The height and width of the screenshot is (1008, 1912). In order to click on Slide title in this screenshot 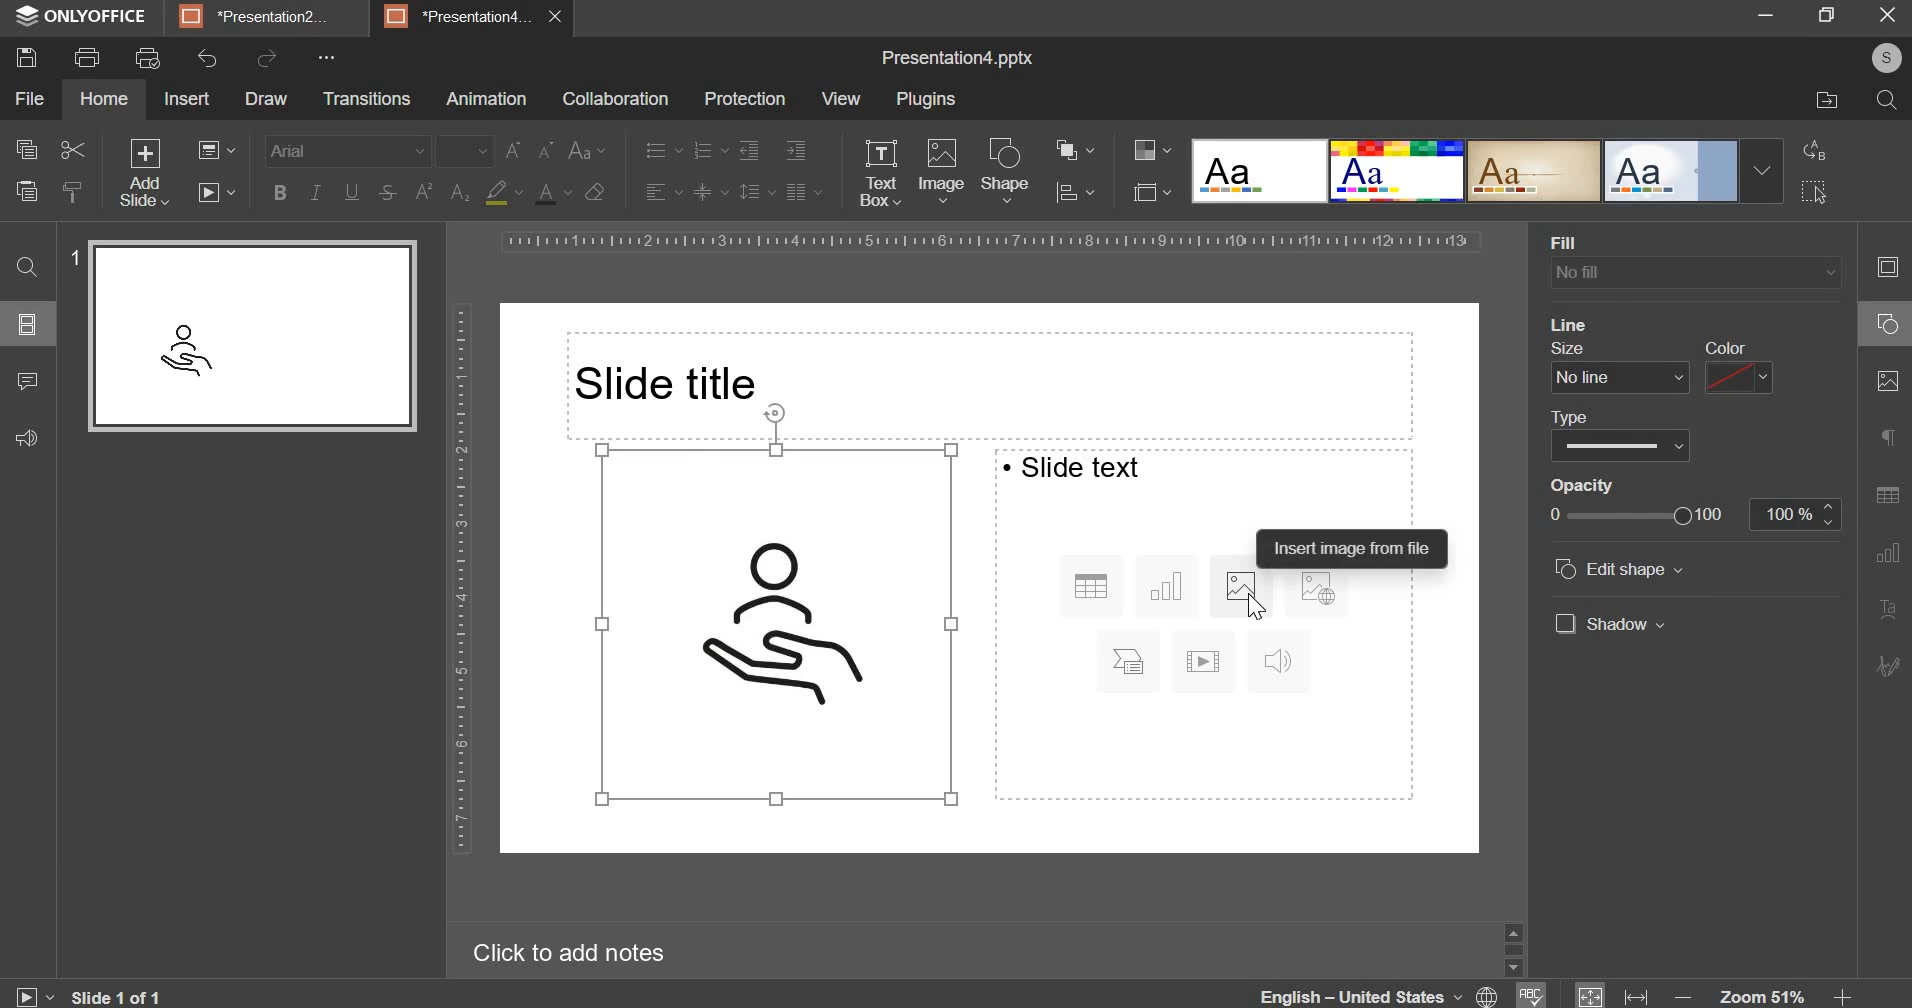, I will do `click(989, 386)`.